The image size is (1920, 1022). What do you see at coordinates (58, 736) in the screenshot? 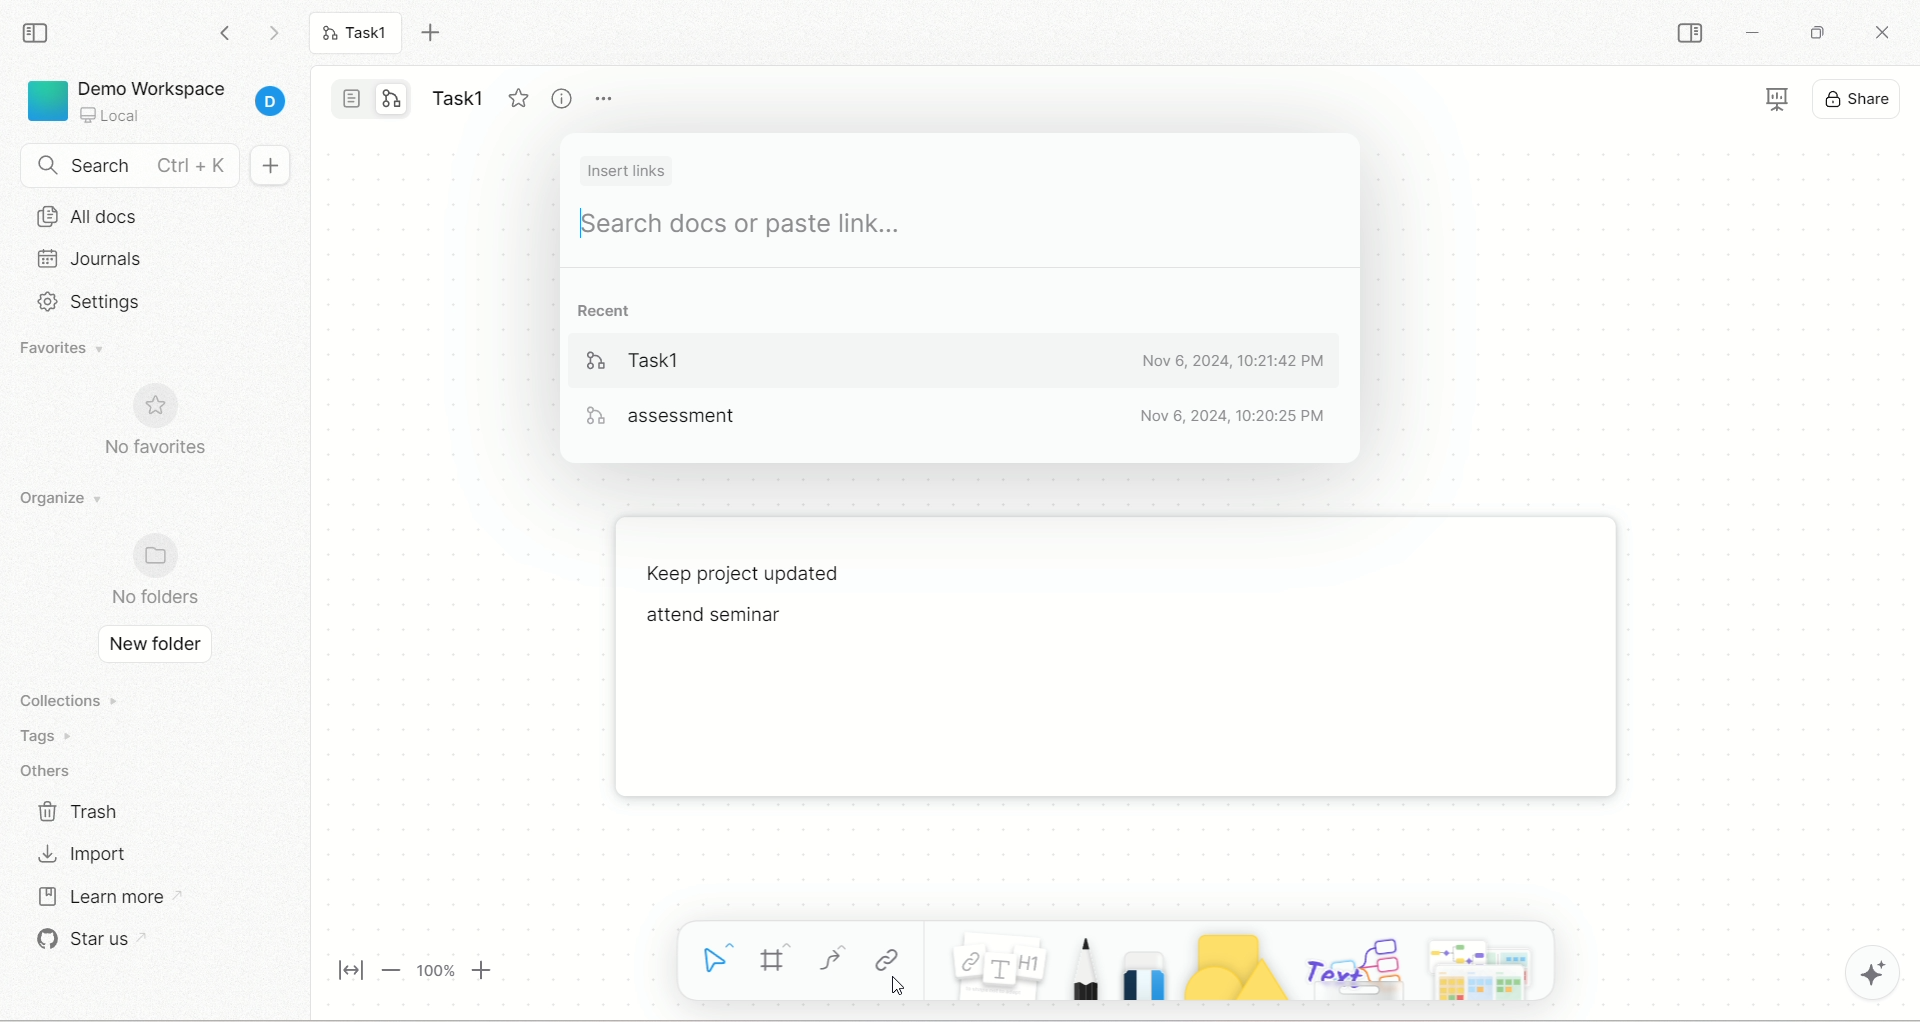
I see `tags` at bounding box center [58, 736].